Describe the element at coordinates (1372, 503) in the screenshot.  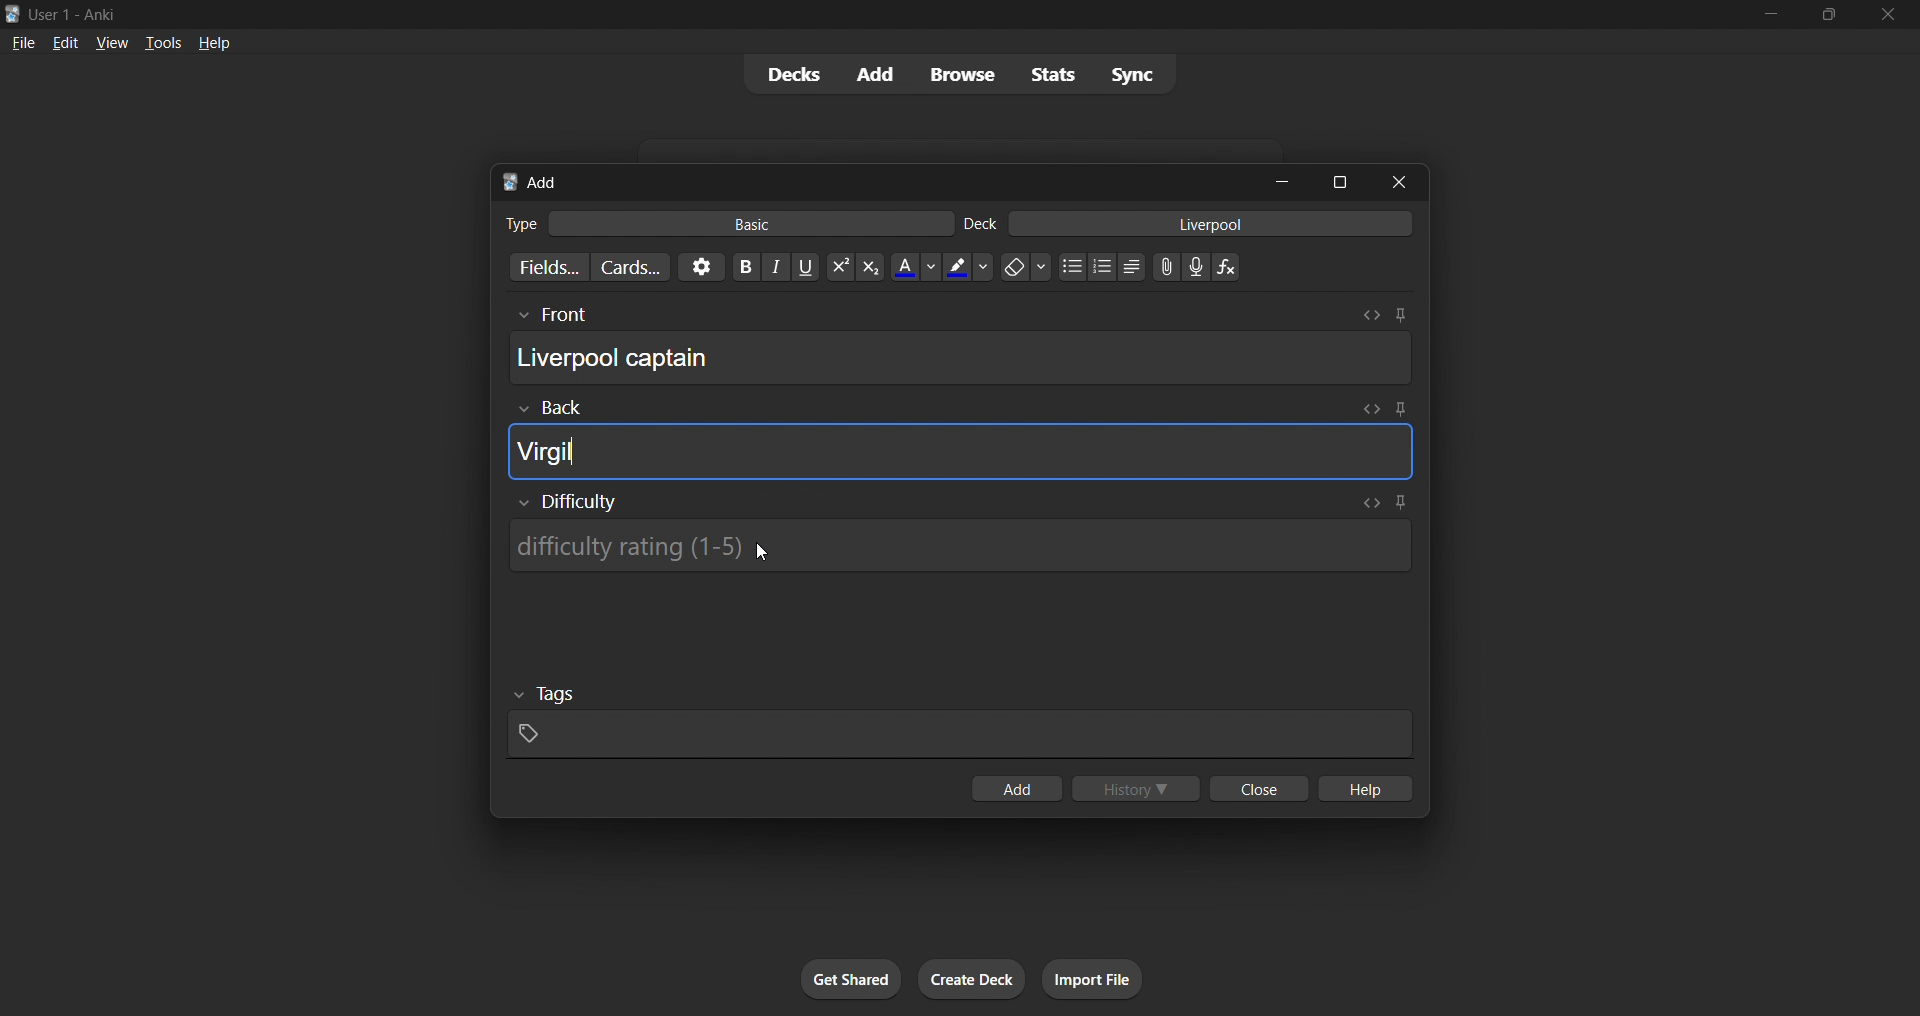
I see `Toggle HTML editor` at that location.